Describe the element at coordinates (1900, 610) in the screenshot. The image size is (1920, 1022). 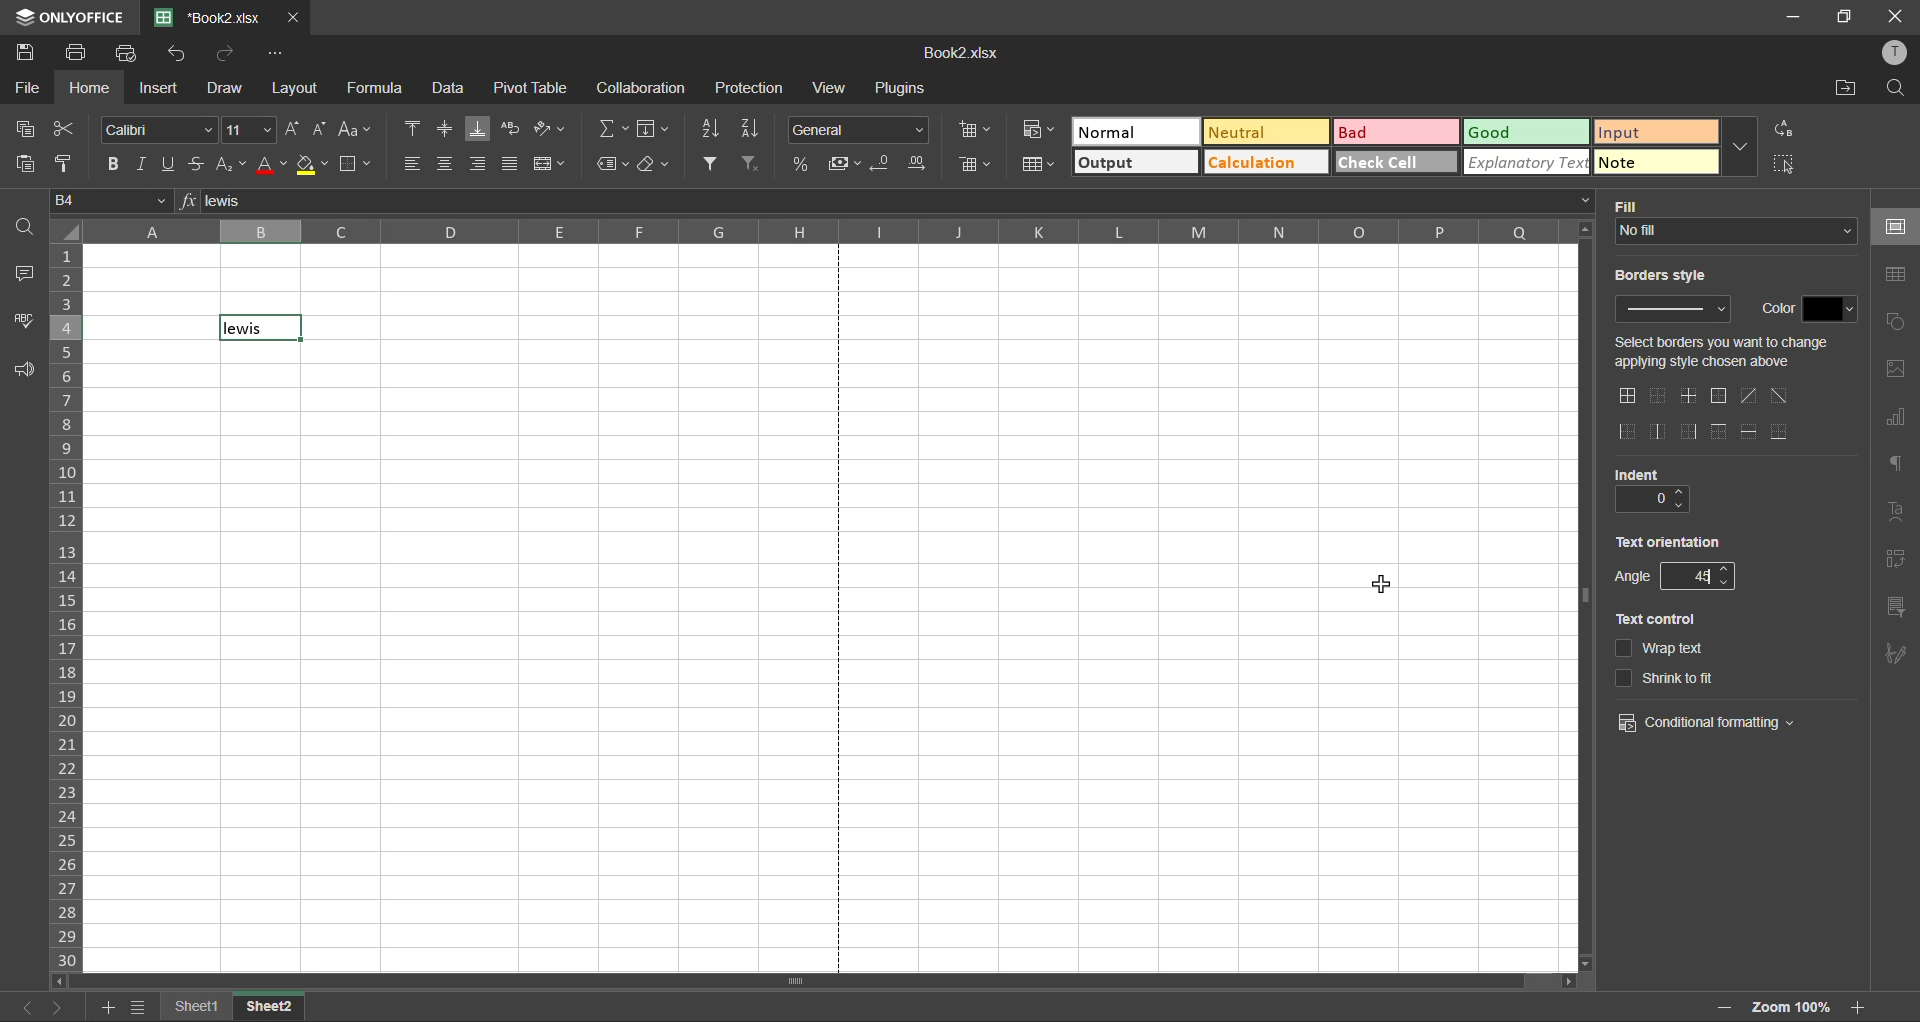
I see `slicer` at that location.